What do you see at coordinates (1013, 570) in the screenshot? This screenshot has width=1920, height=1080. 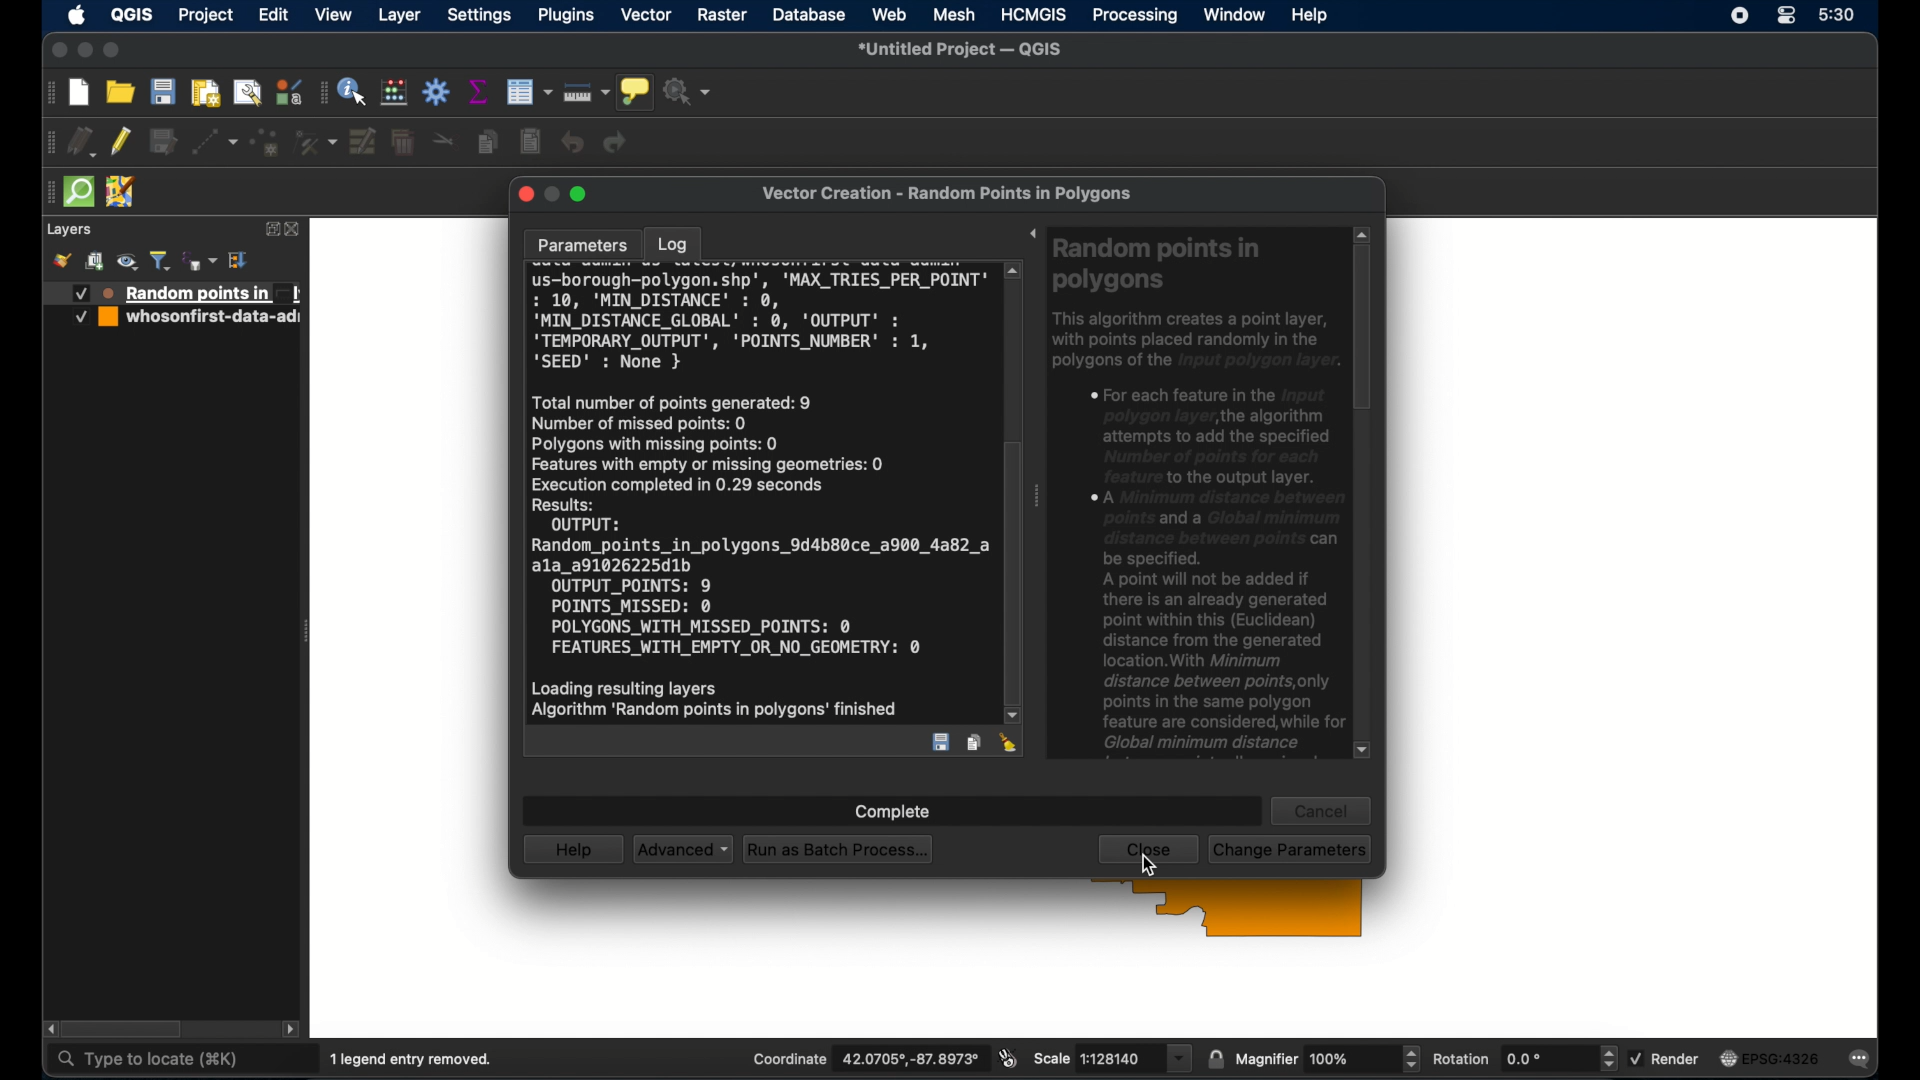 I see `scroll box` at bounding box center [1013, 570].